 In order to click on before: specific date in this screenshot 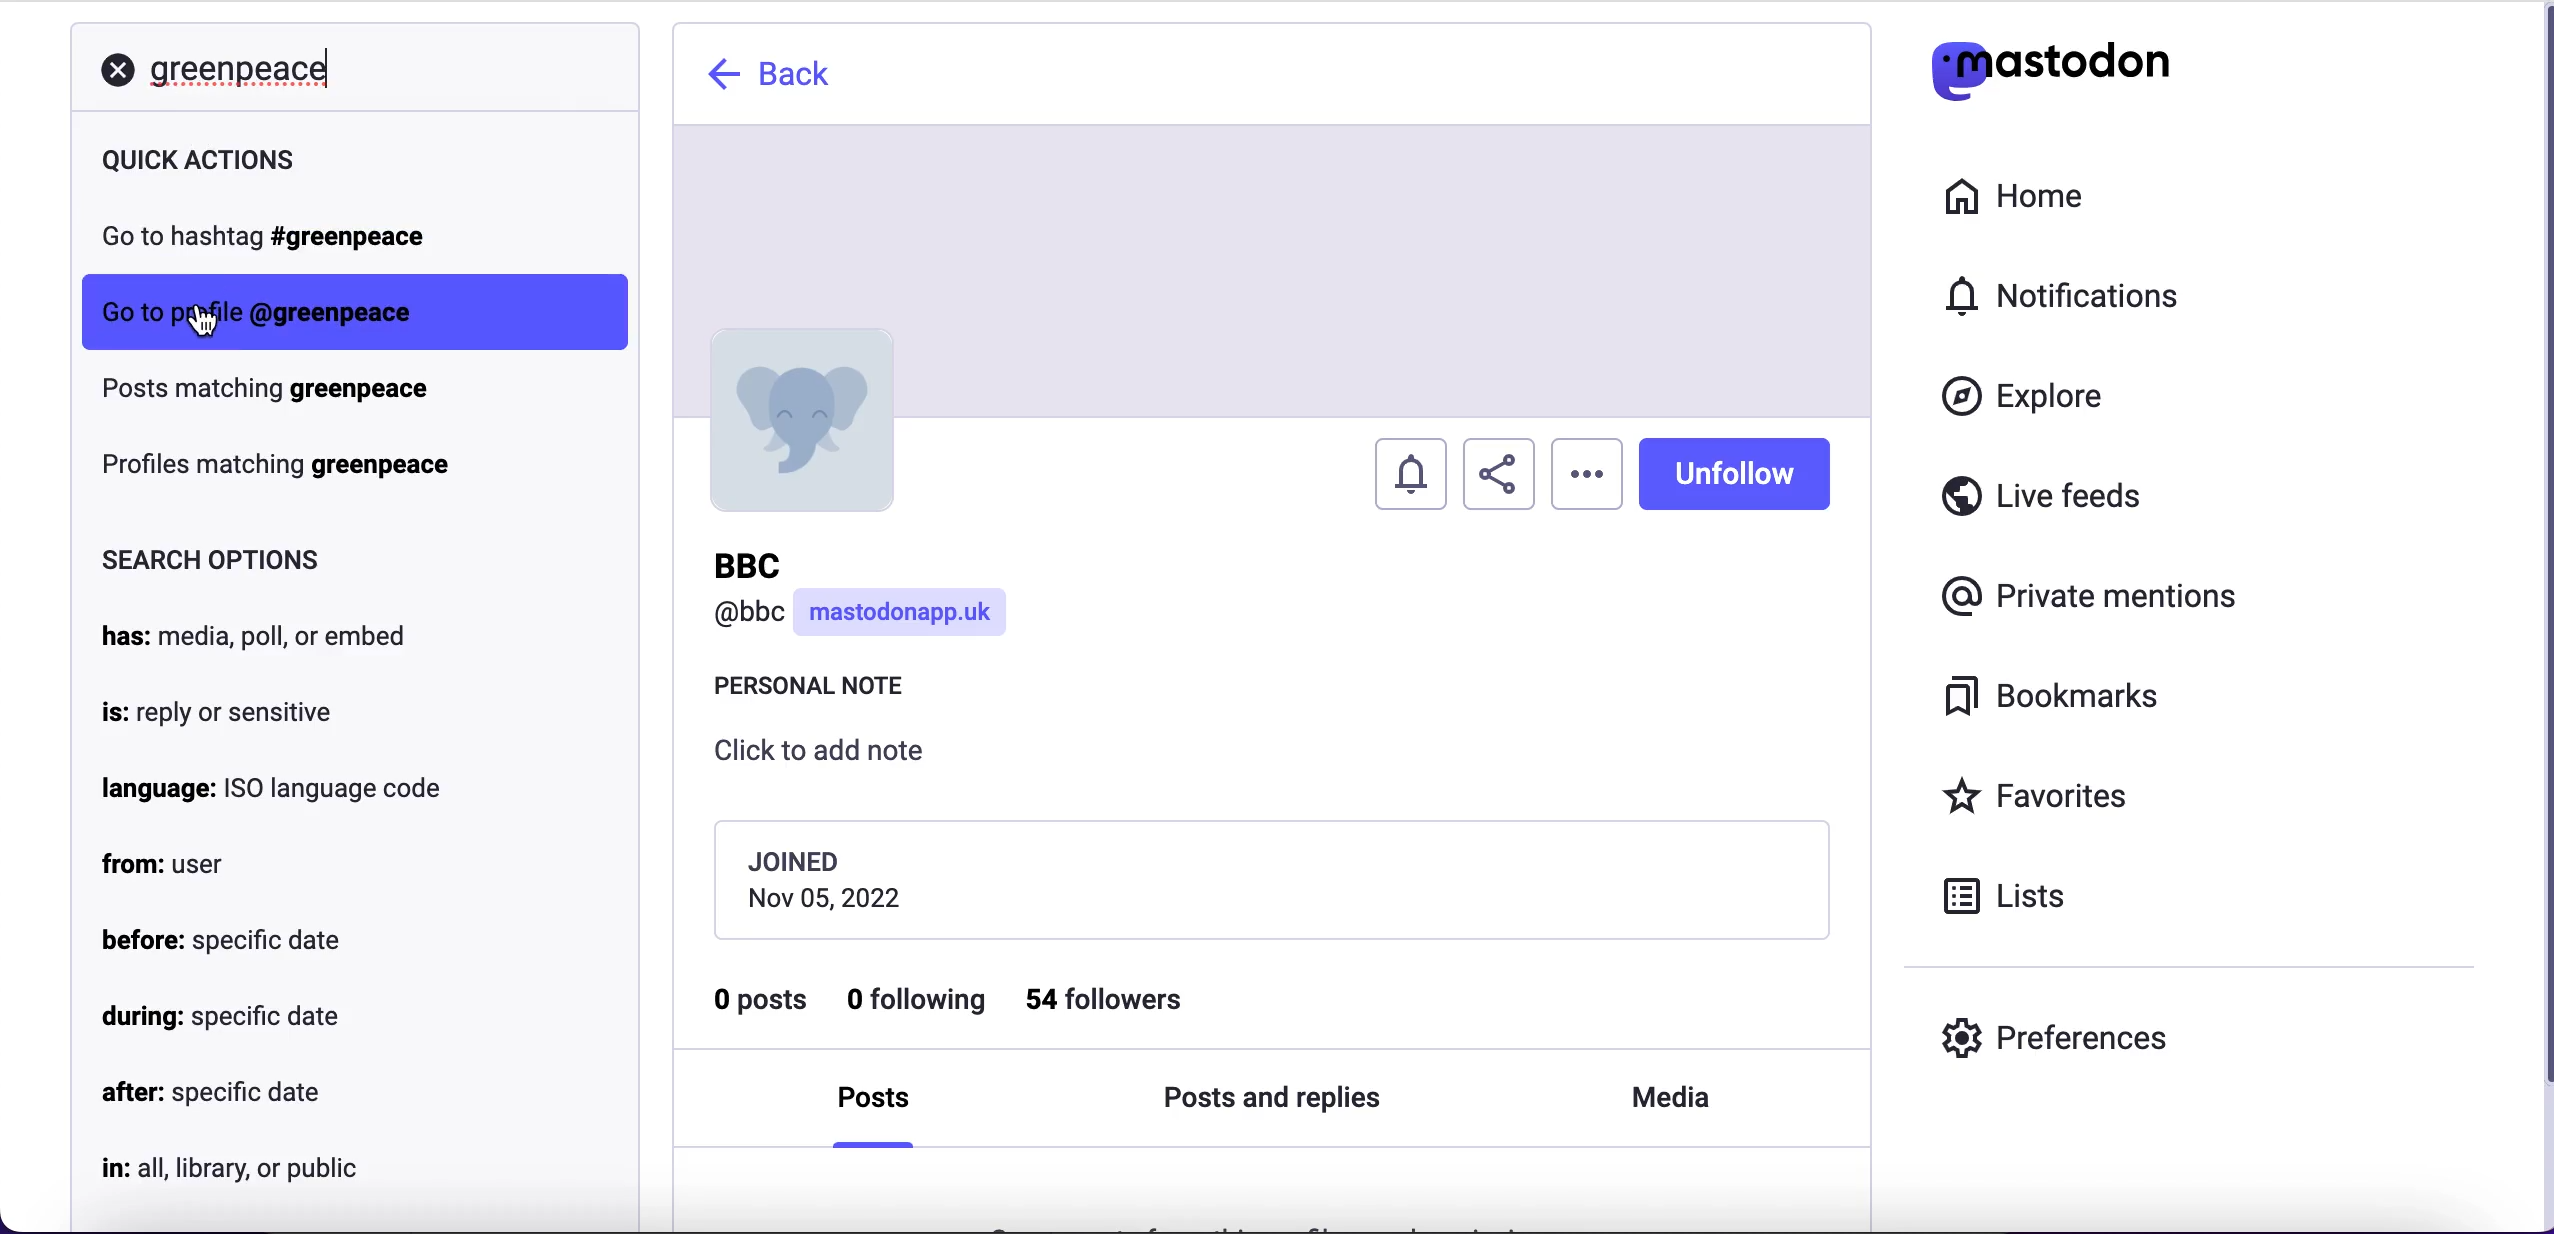, I will do `click(222, 939)`.